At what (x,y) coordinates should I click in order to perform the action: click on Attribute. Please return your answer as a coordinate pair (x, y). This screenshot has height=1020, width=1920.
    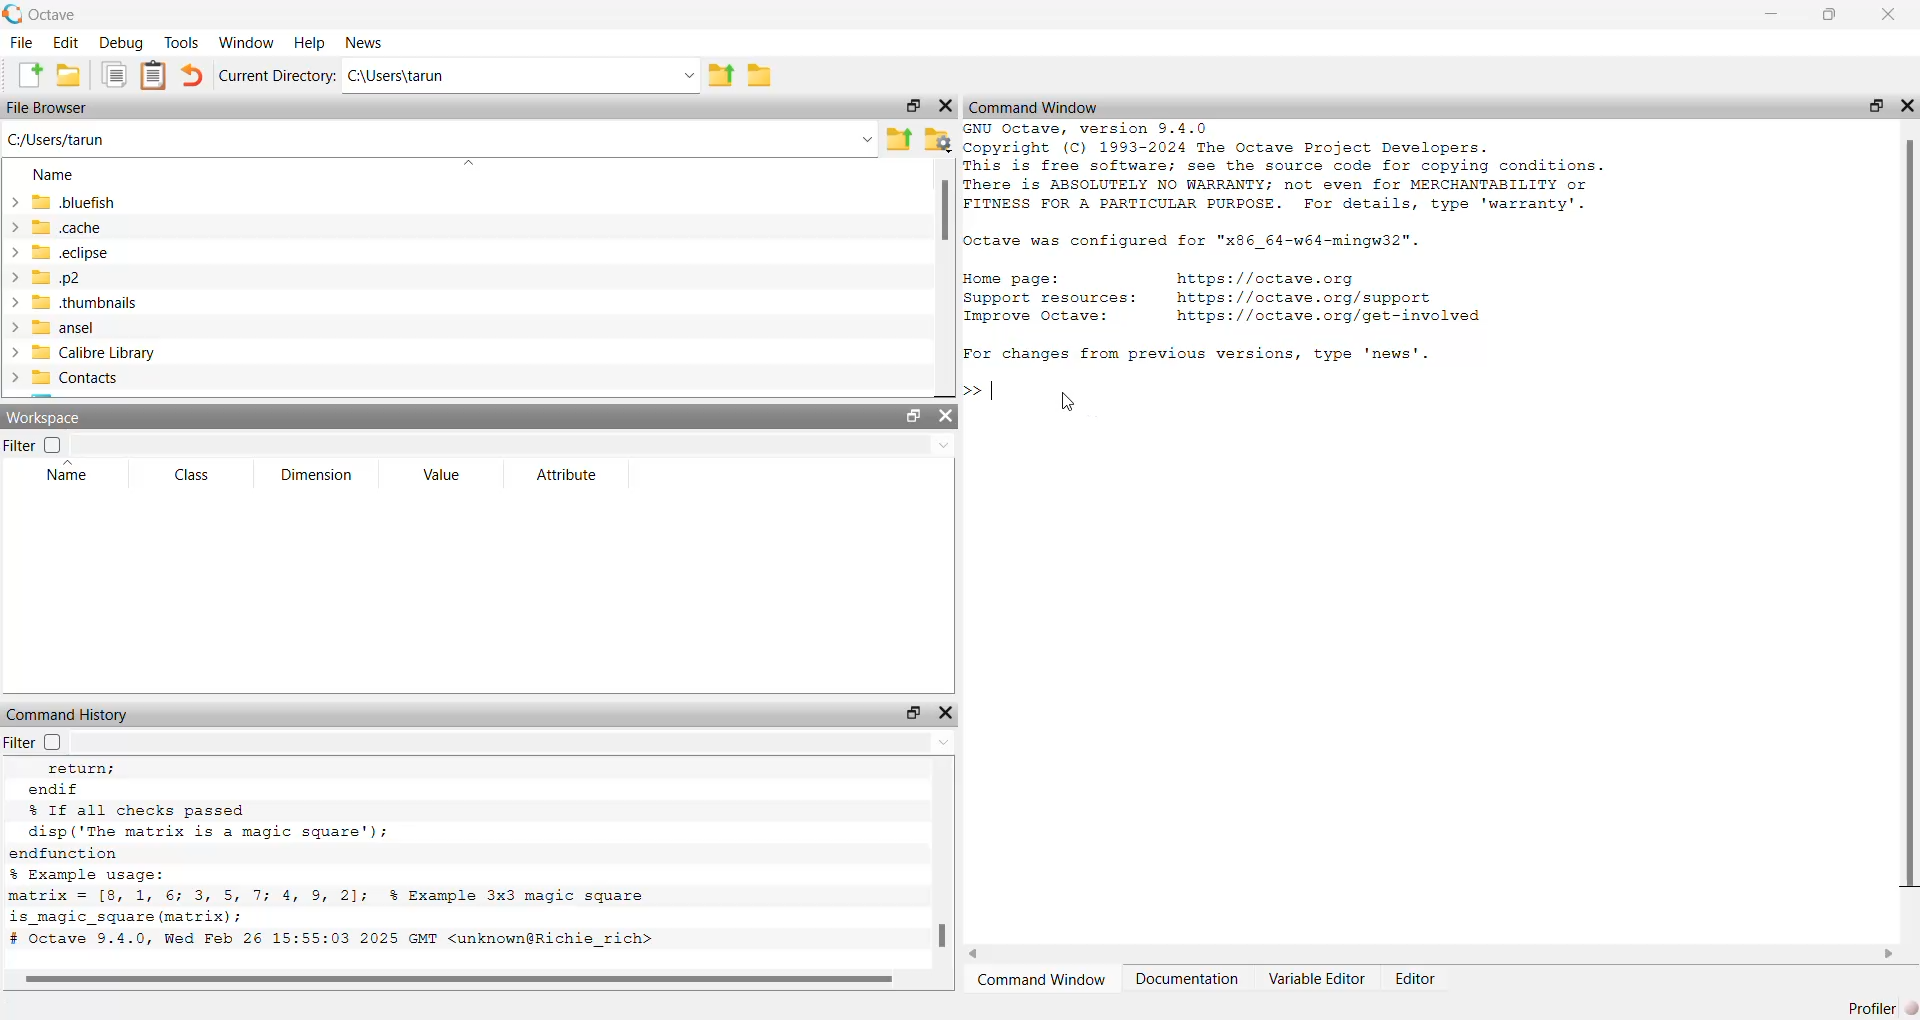
    Looking at the image, I should click on (565, 474).